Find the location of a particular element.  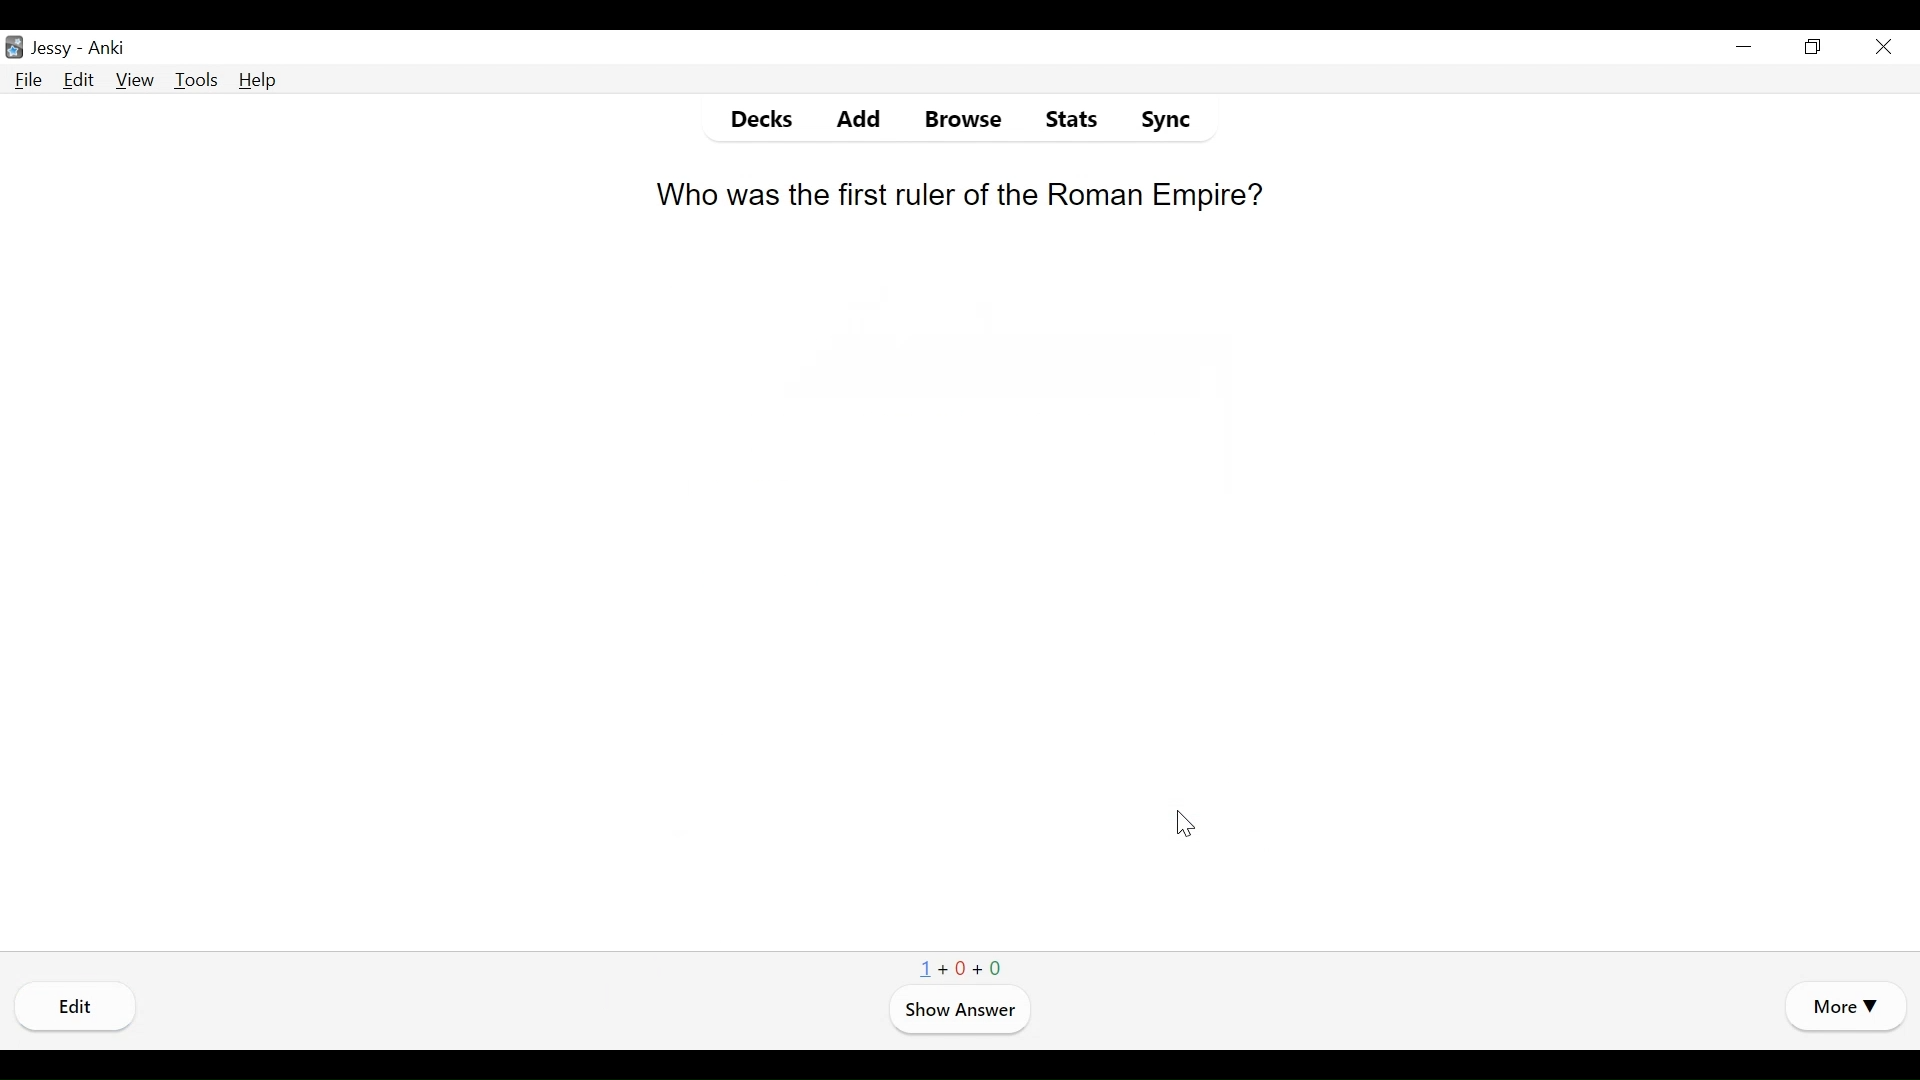

Restore is located at coordinates (1814, 48).